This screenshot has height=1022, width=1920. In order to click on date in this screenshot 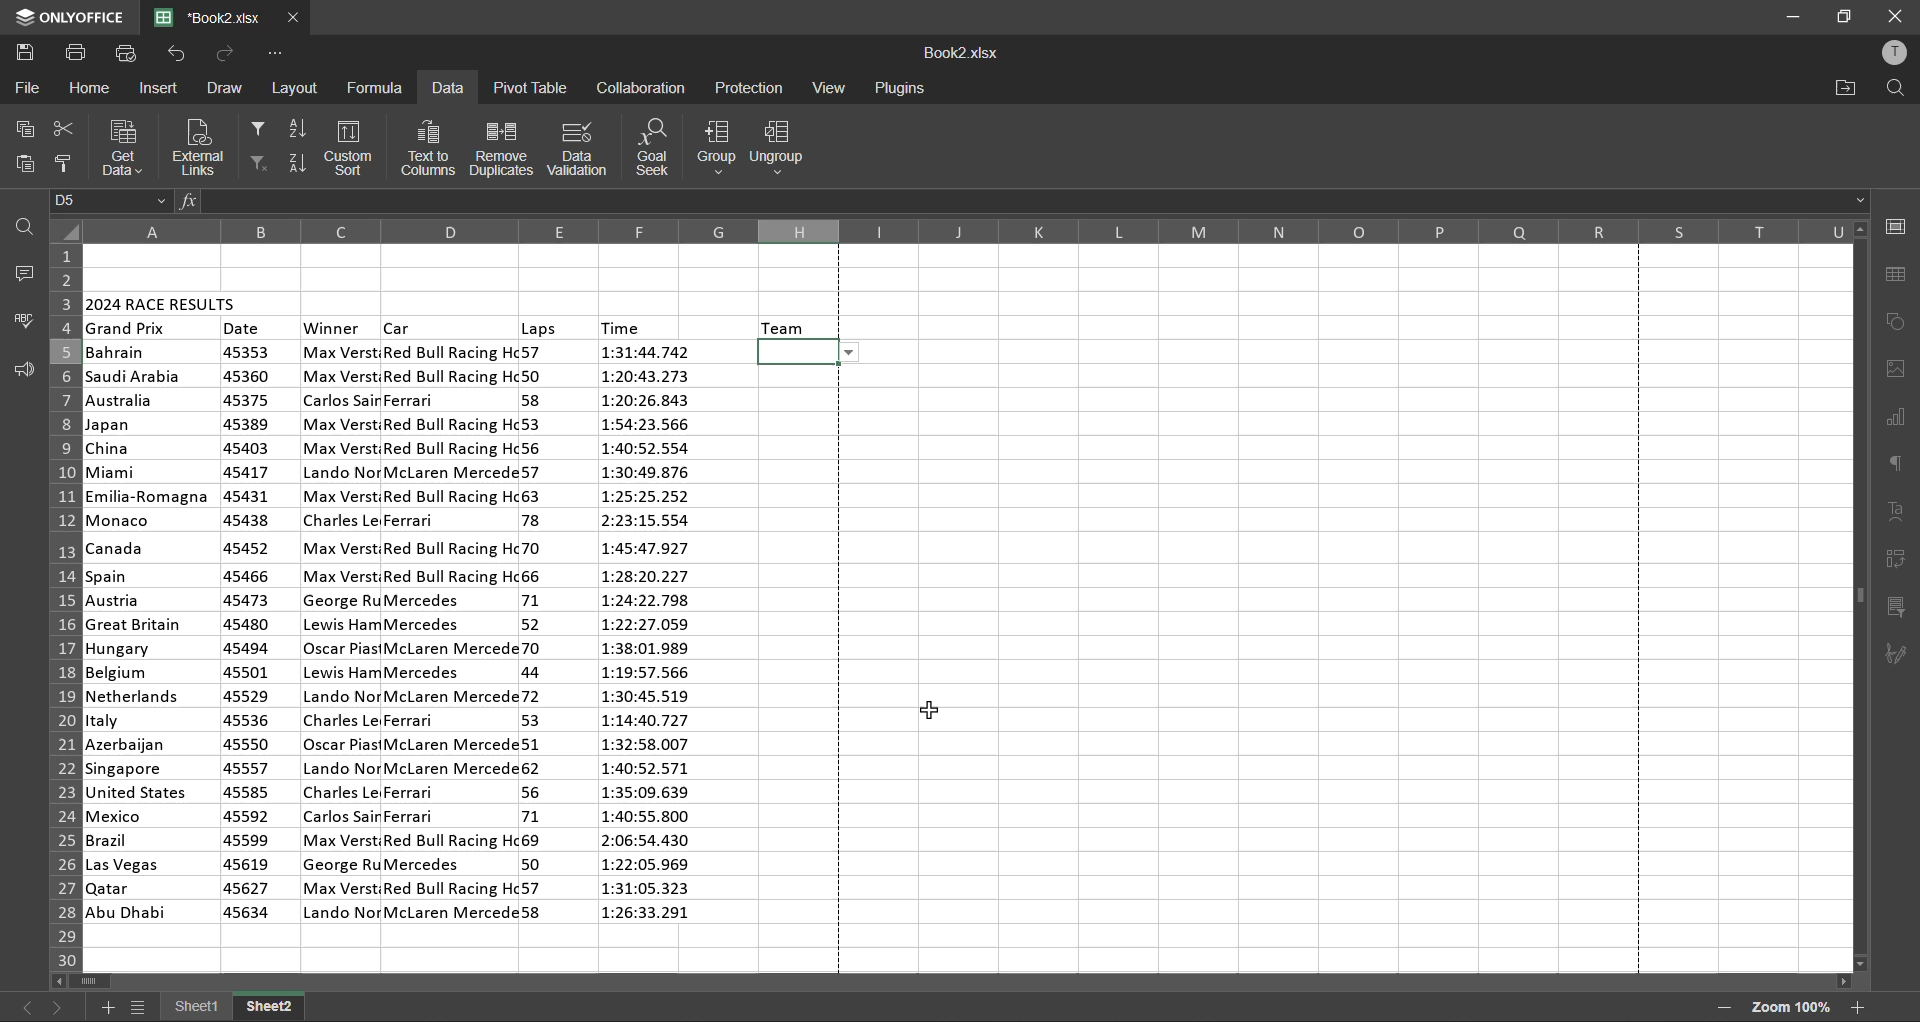, I will do `click(243, 328)`.